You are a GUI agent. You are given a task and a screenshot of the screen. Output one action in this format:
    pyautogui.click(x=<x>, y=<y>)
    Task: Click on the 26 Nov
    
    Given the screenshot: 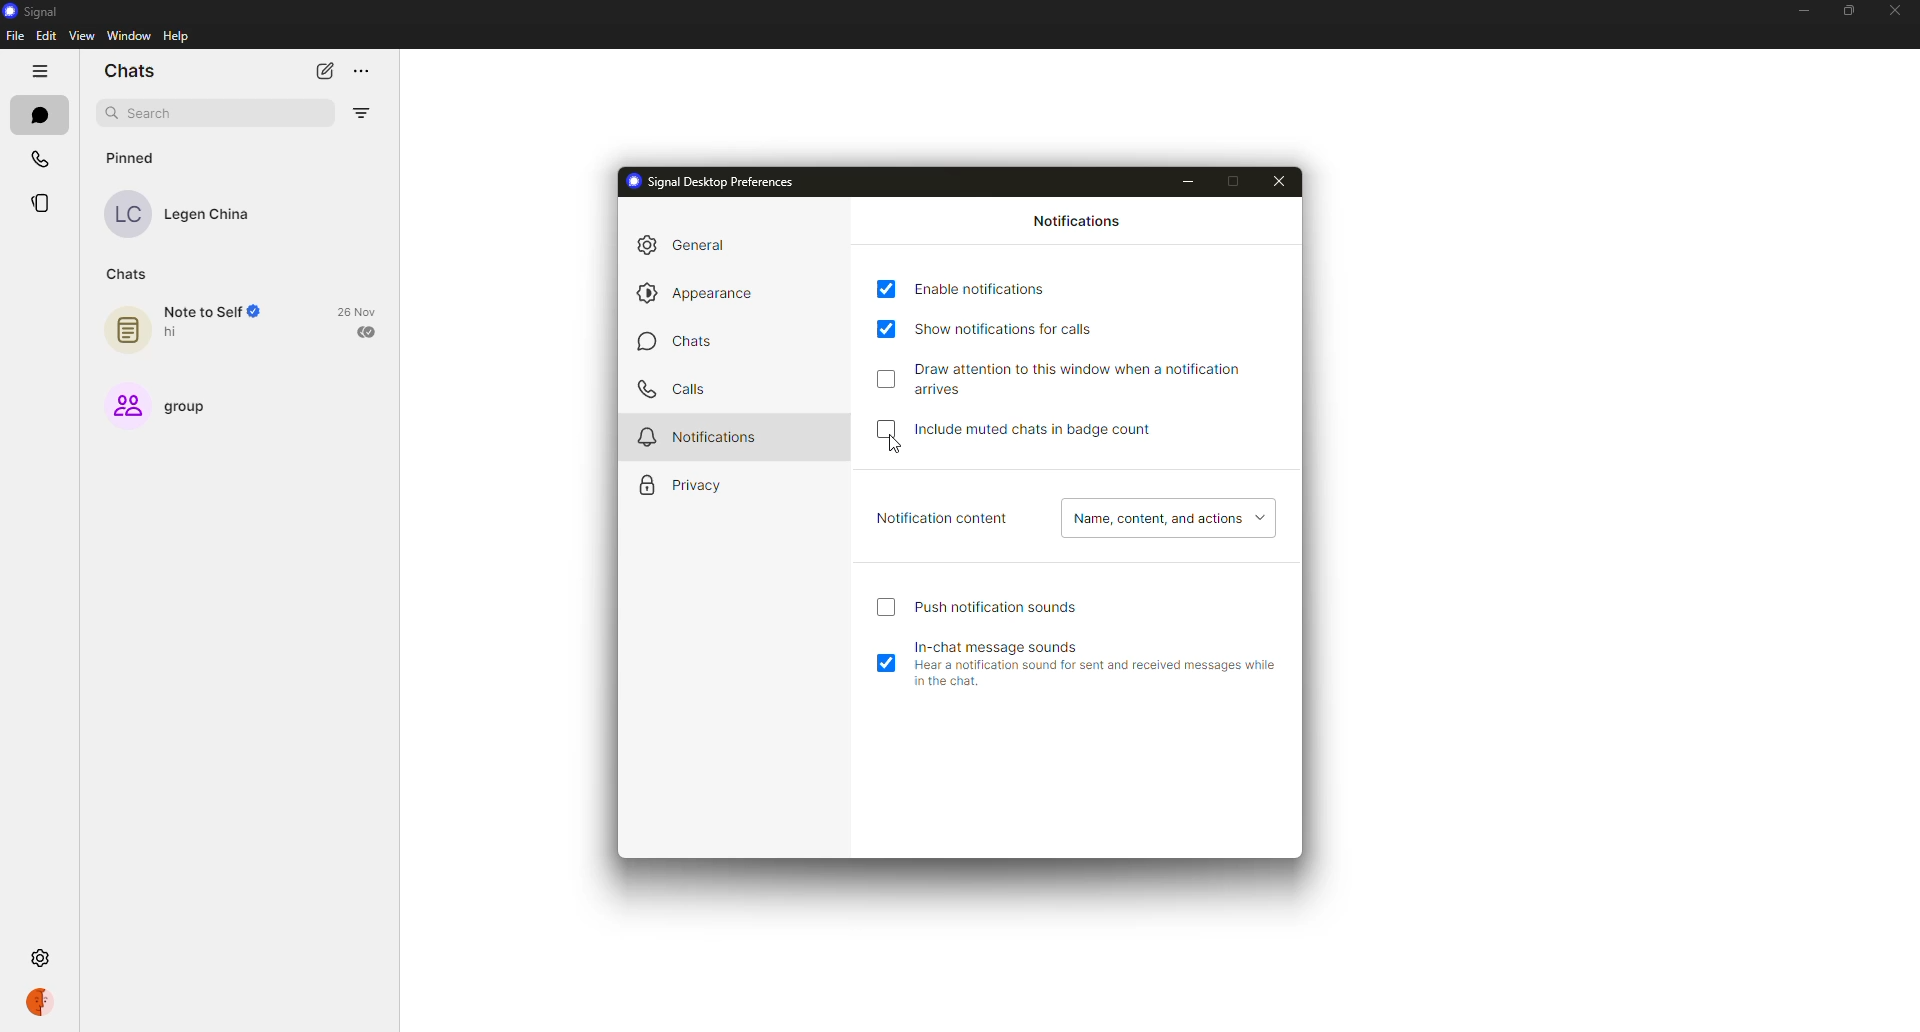 What is the action you would take?
    pyautogui.click(x=357, y=309)
    